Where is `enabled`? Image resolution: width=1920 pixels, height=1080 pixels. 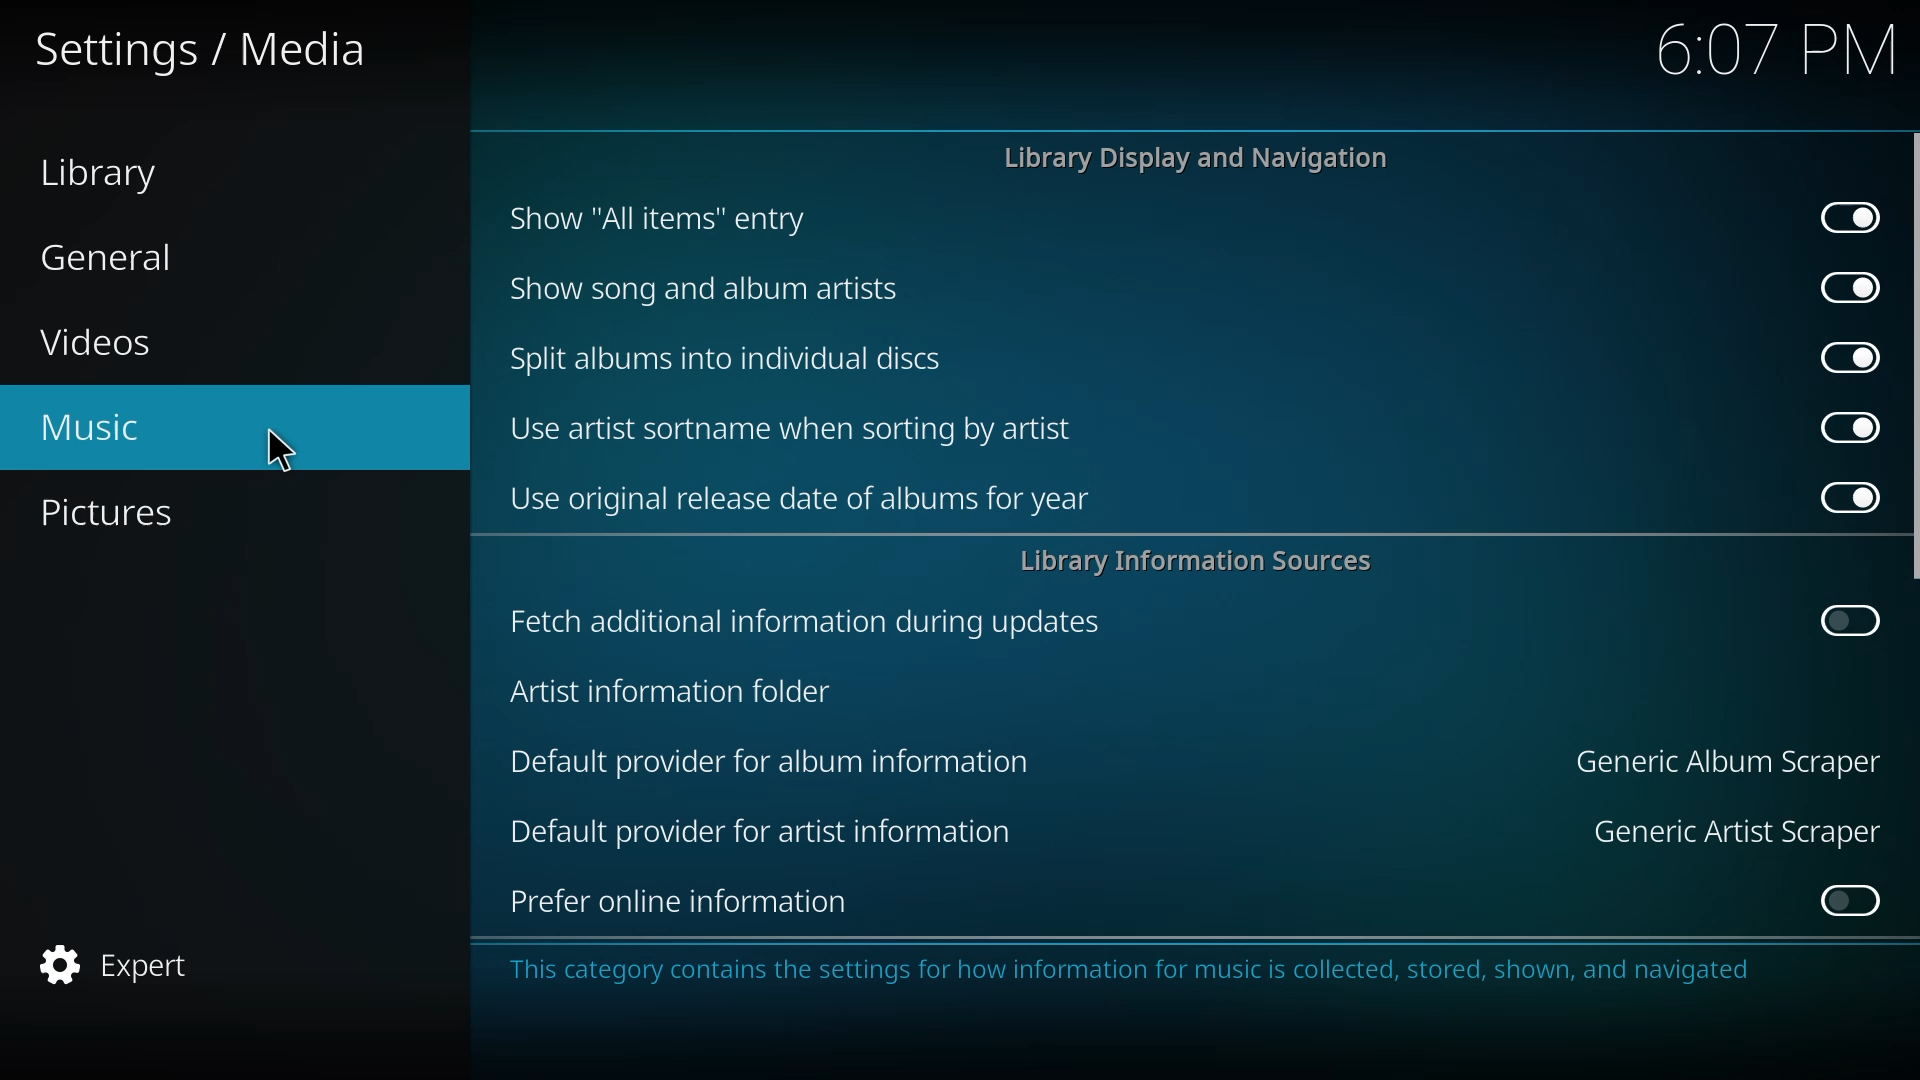
enabled is located at coordinates (1849, 496).